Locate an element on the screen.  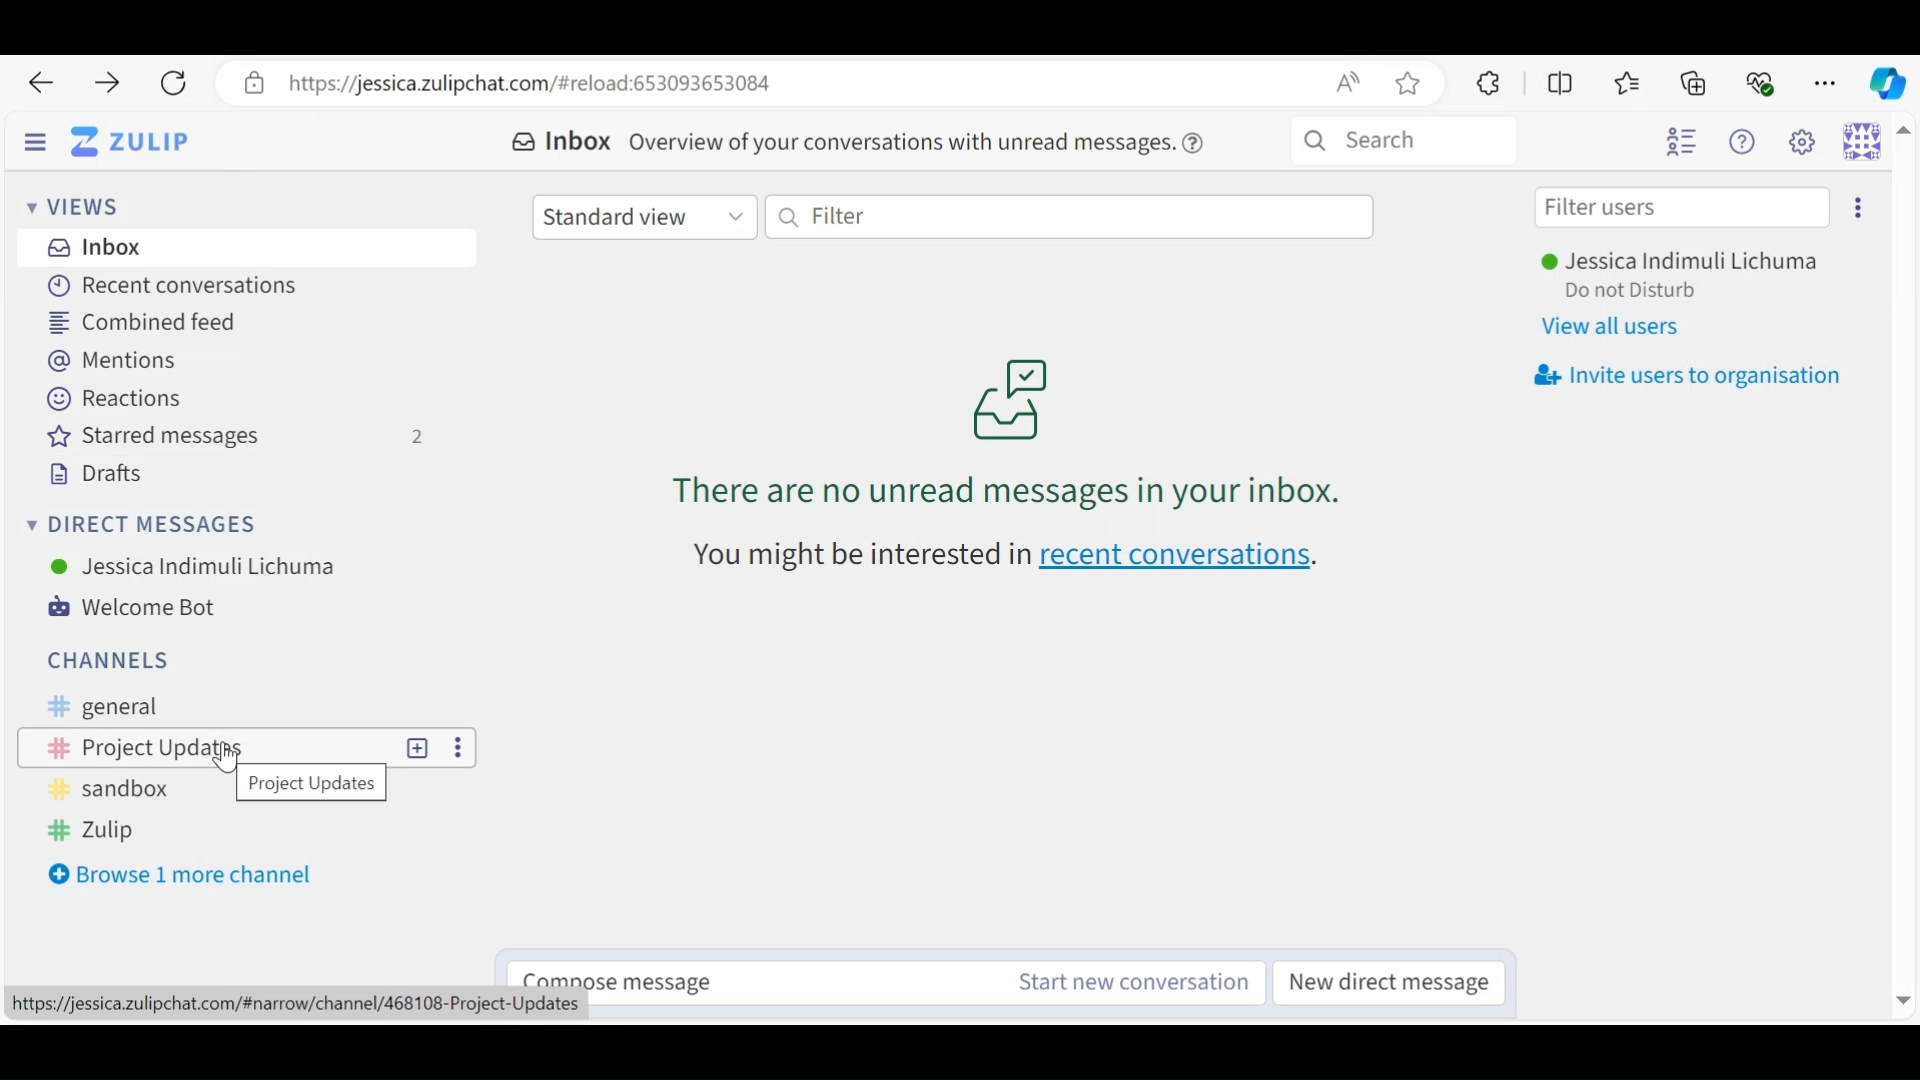
New Topic is located at coordinates (417, 747).